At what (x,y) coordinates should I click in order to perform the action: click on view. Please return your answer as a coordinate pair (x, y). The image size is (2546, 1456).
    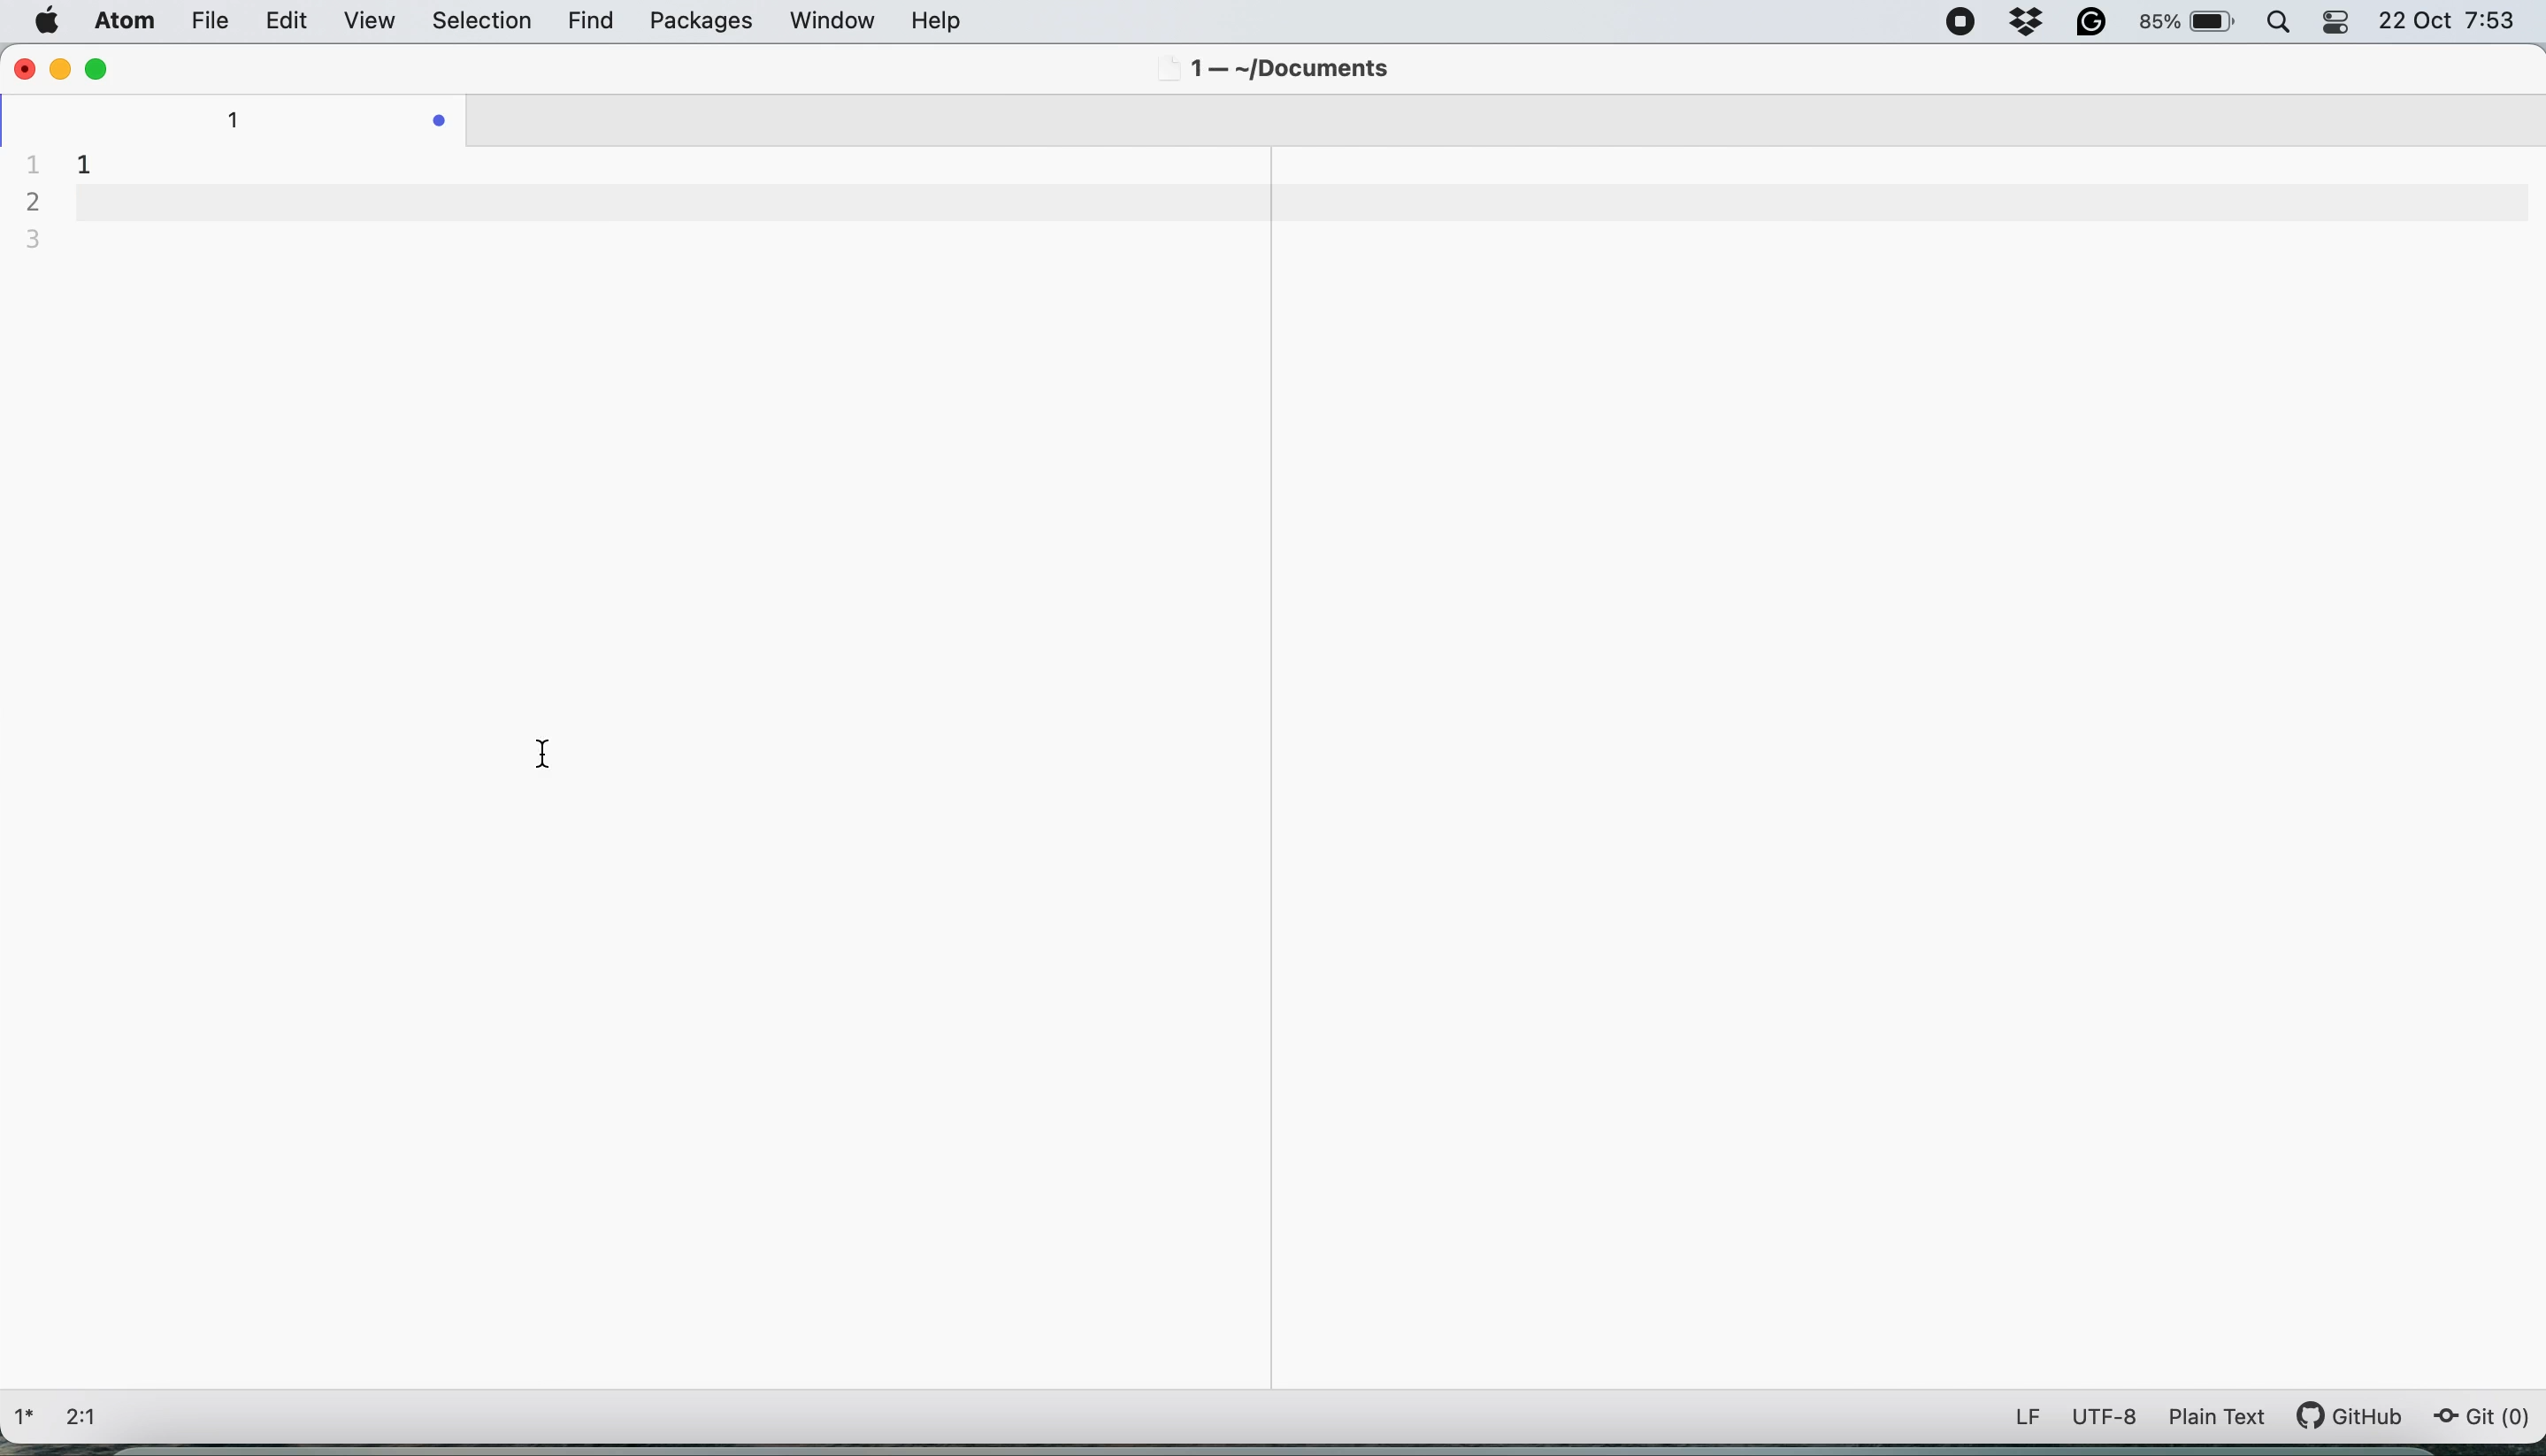
    Looking at the image, I should click on (372, 22).